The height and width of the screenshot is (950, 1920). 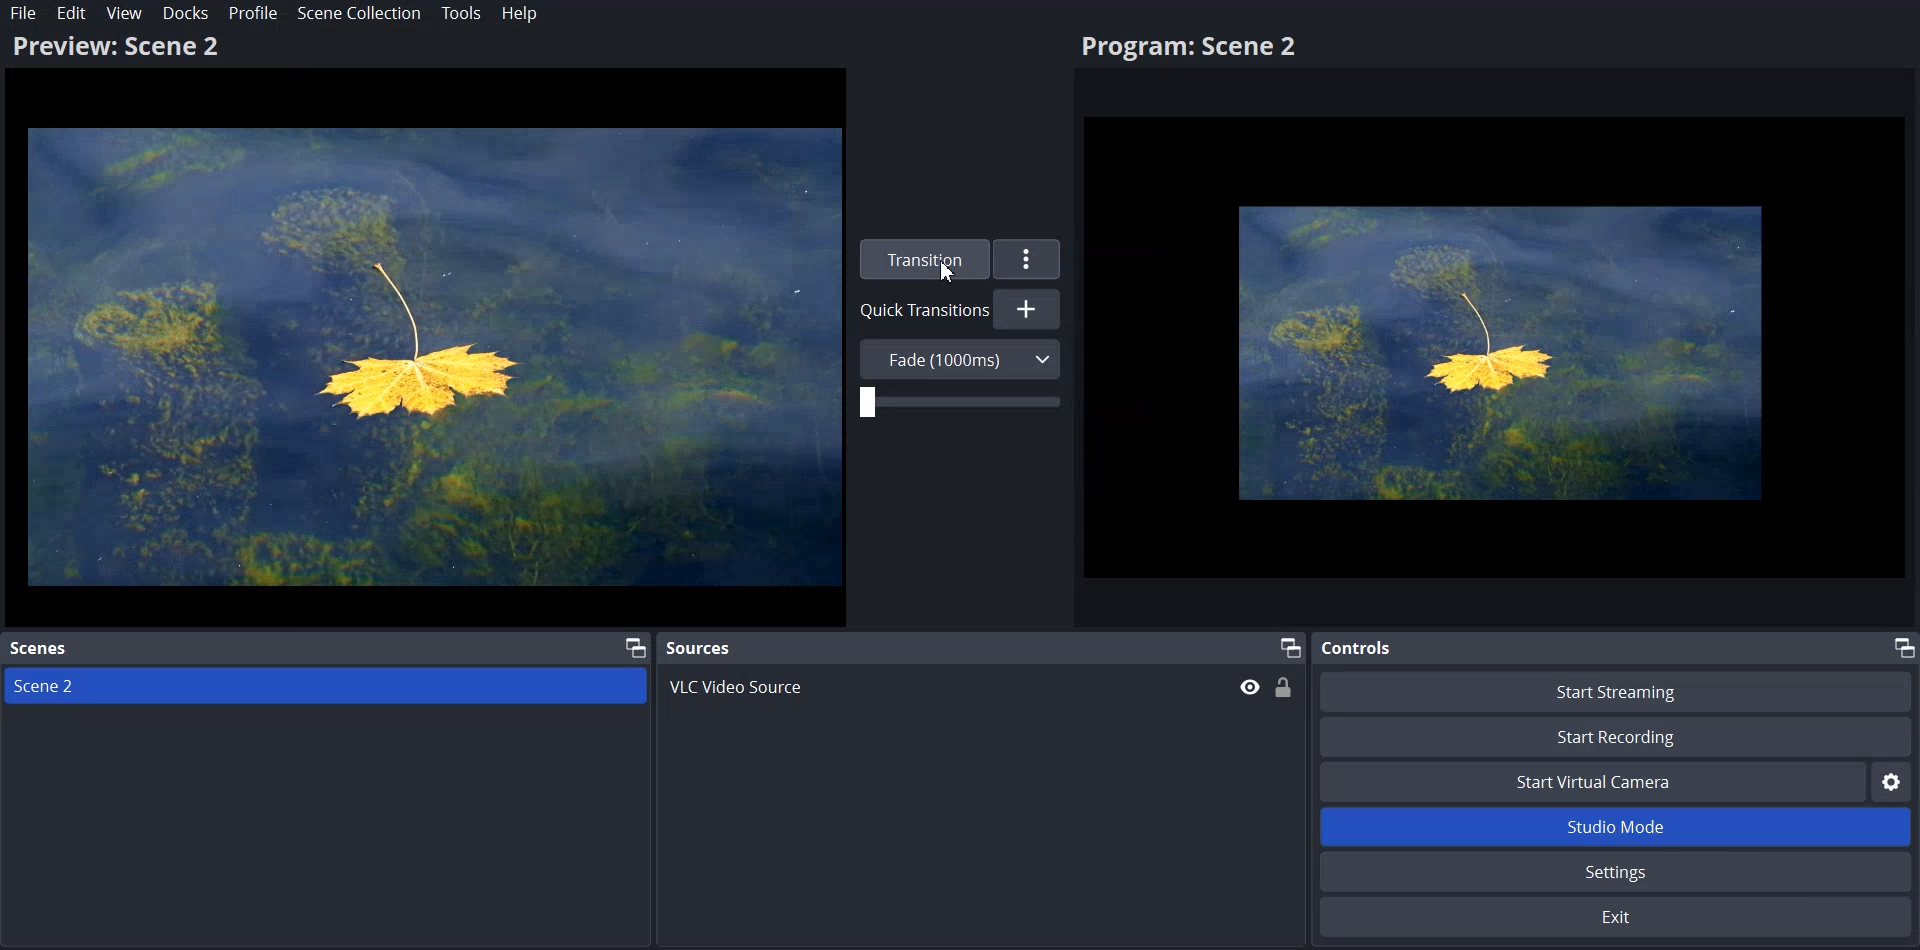 I want to click on Preview: Scene 2, so click(x=126, y=50).